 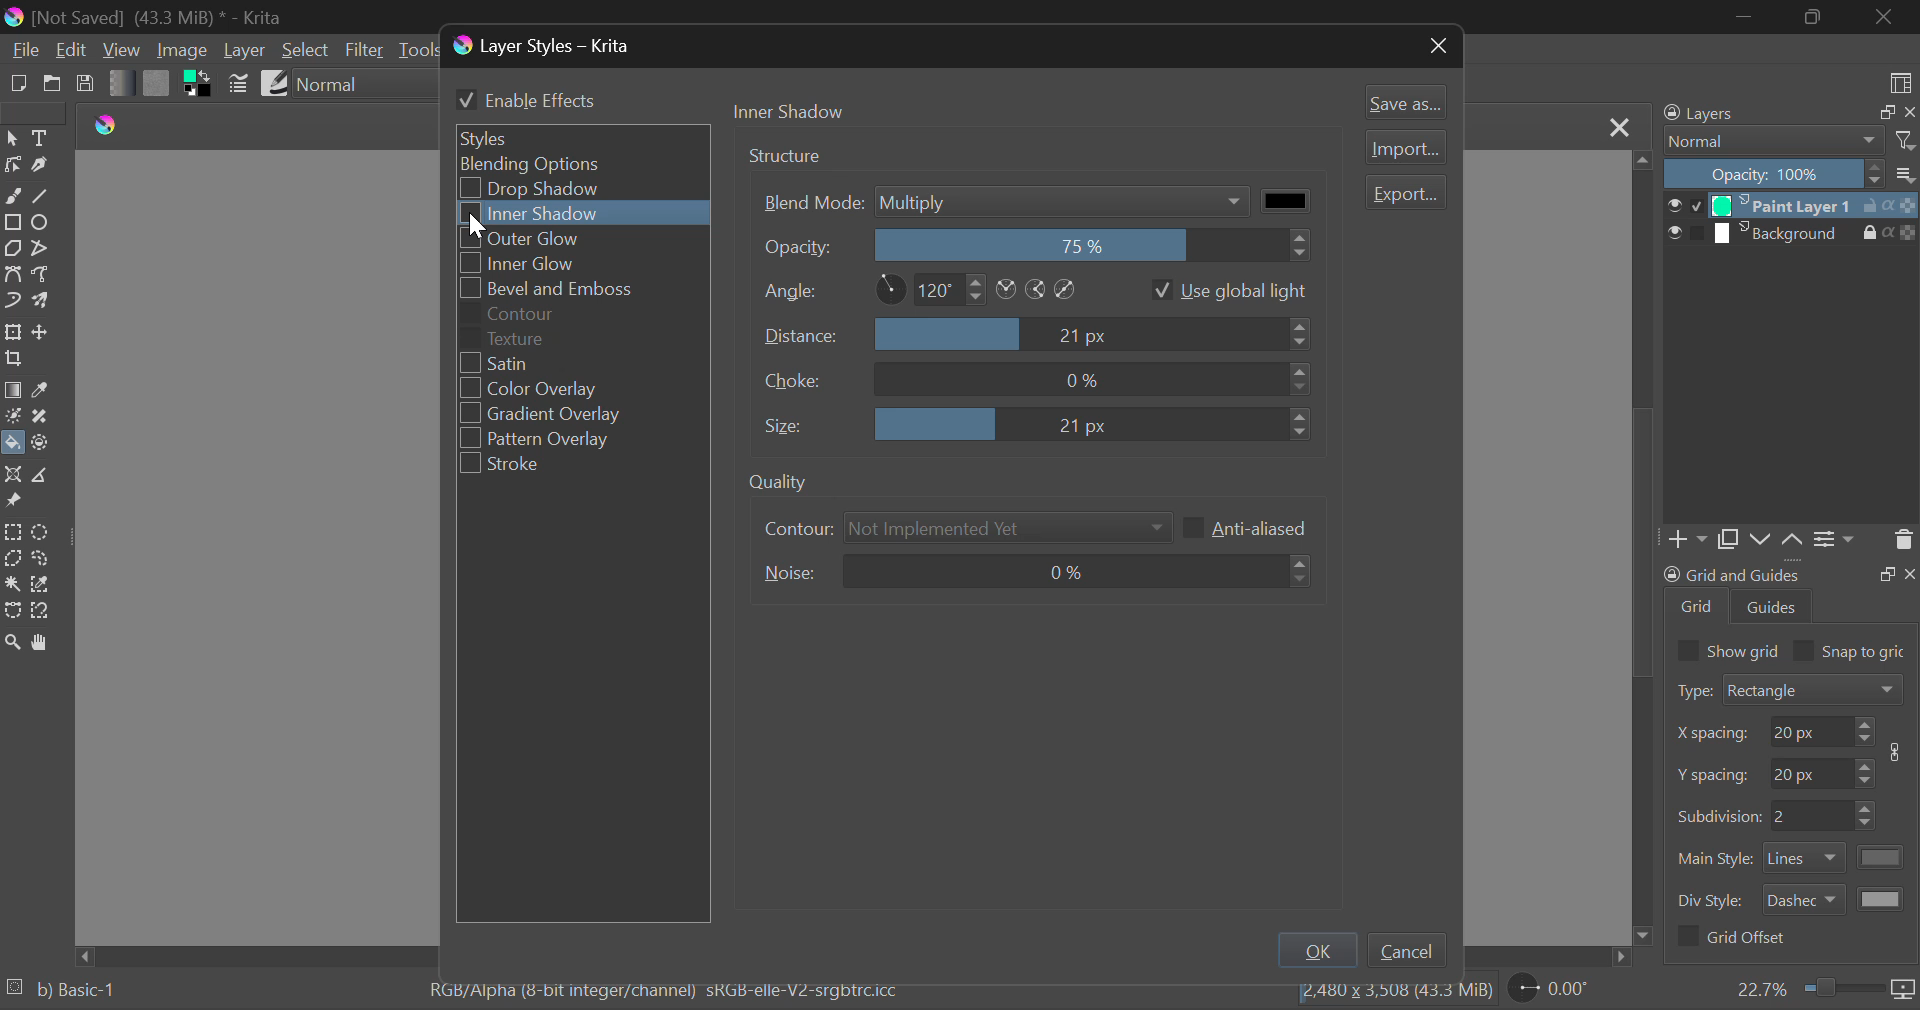 What do you see at coordinates (13, 417) in the screenshot?
I see `Colorize Mask Tool` at bounding box center [13, 417].